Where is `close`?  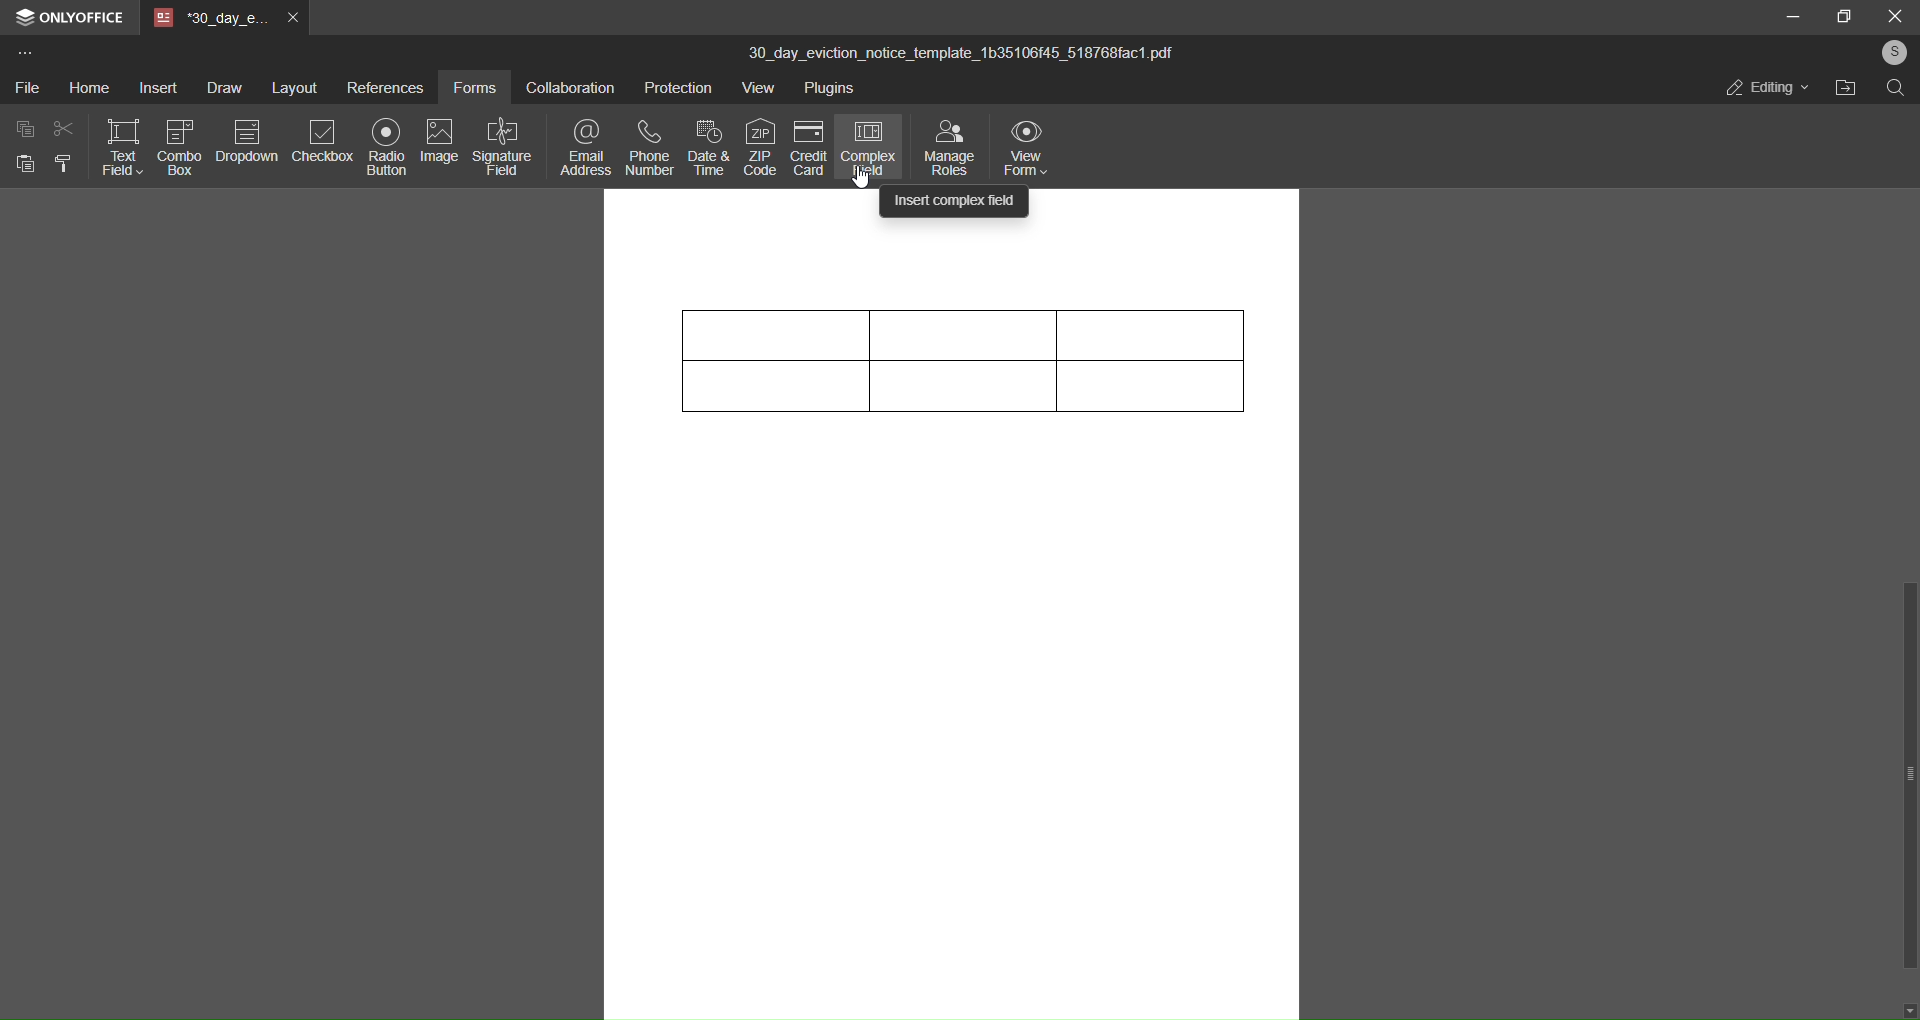 close is located at coordinates (1892, 15).